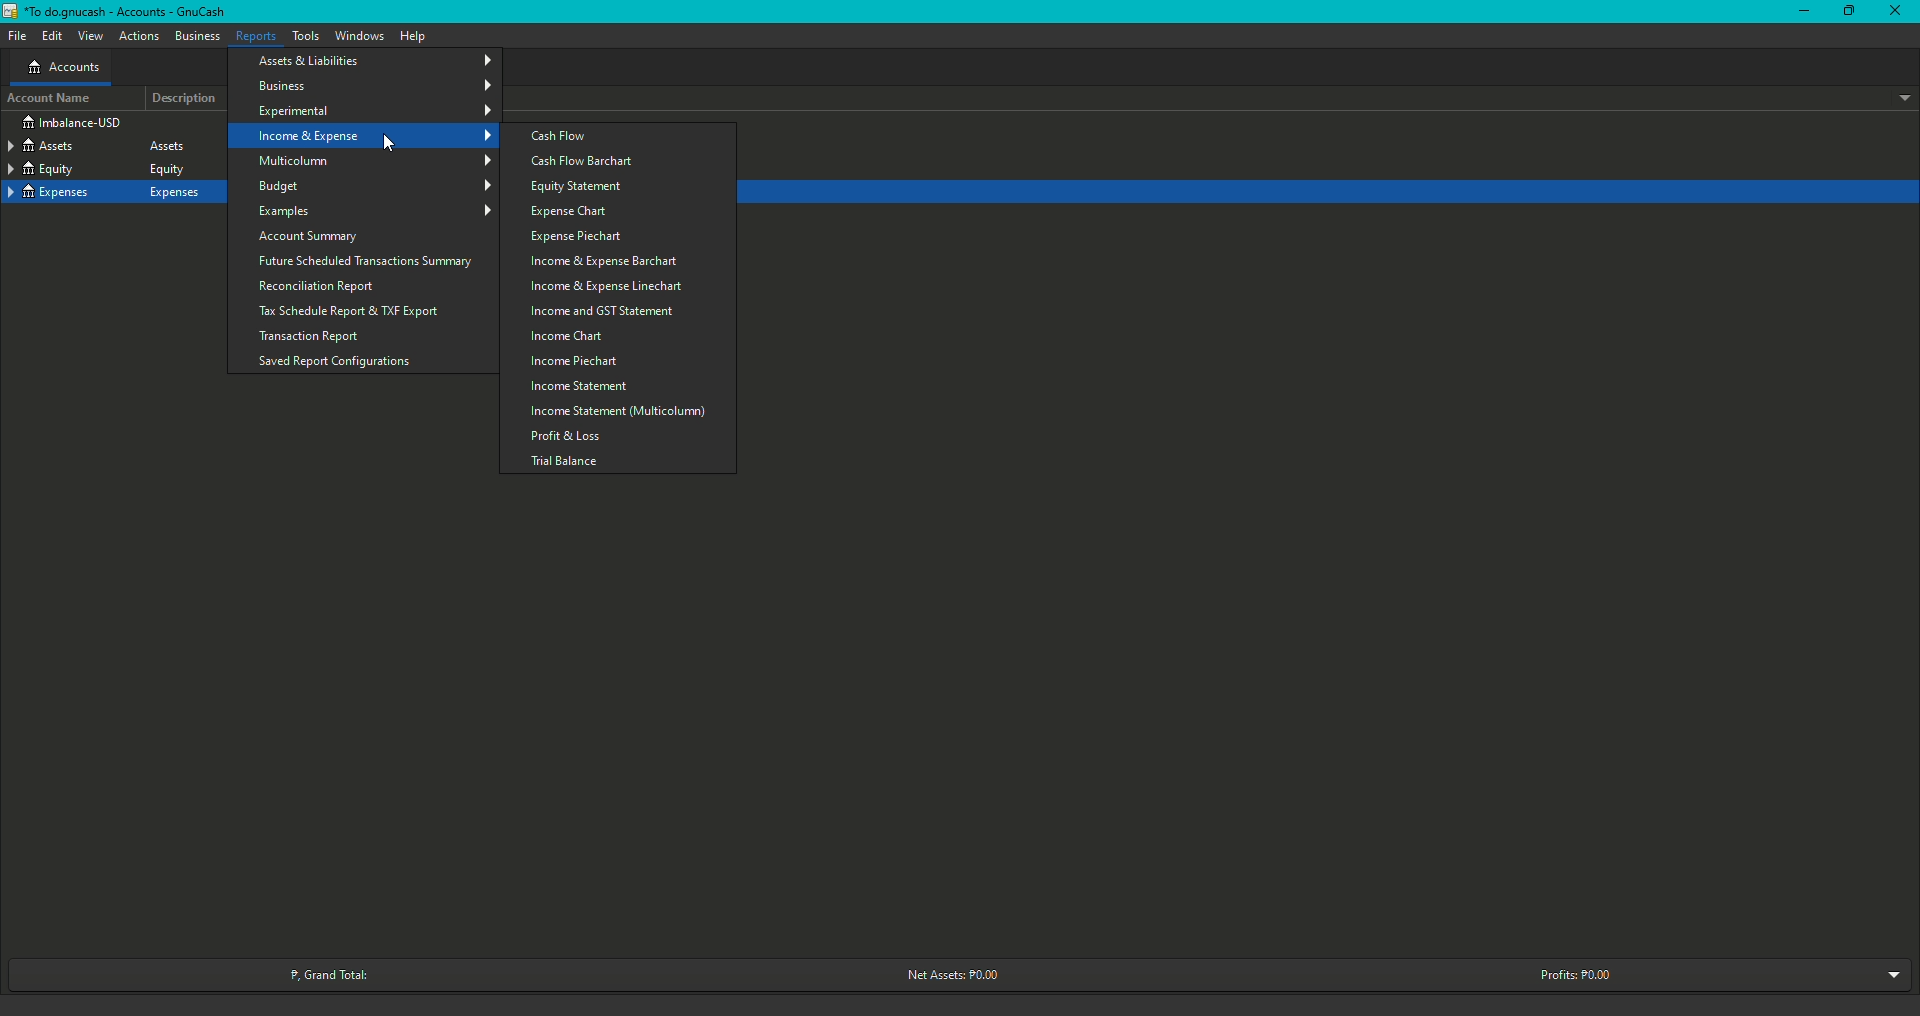 The height and width of the screenshot is (1016, 1920). I want to click on Experimental, so click(376, 111).